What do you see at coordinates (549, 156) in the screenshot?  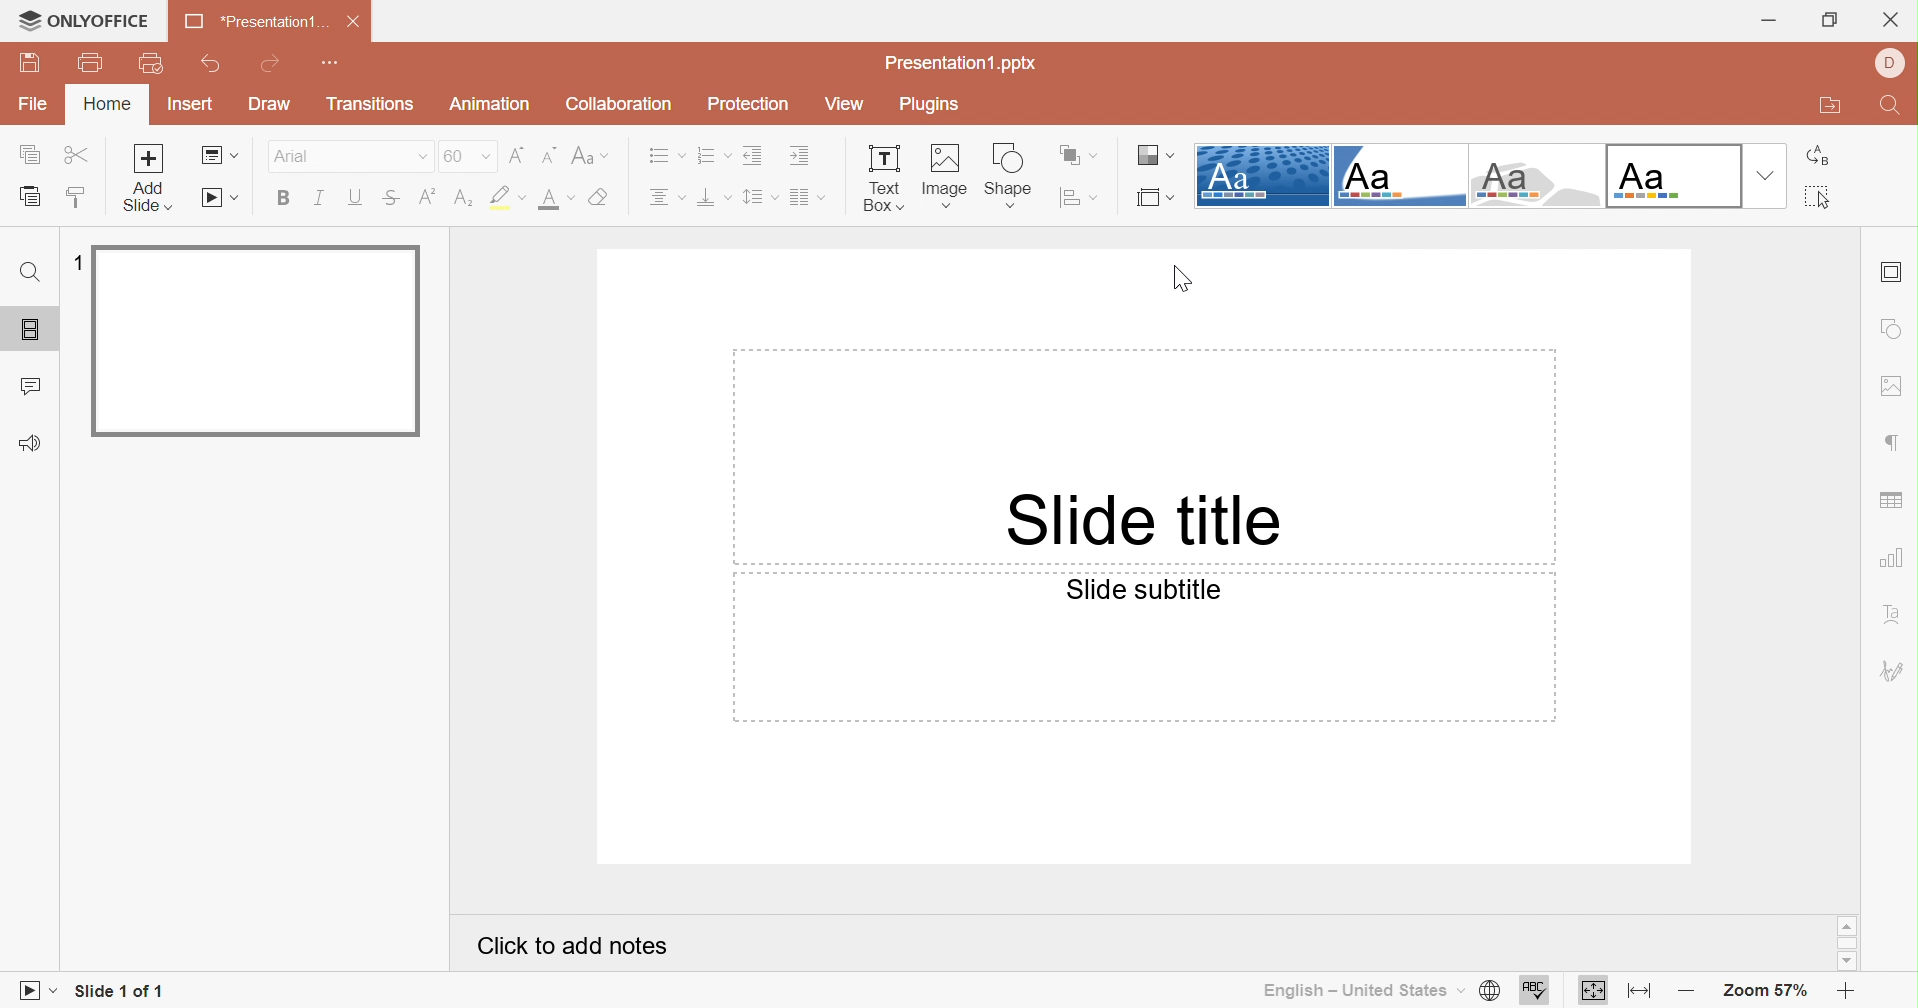 I see `Decrement font size` at bounding box center [549, 156].